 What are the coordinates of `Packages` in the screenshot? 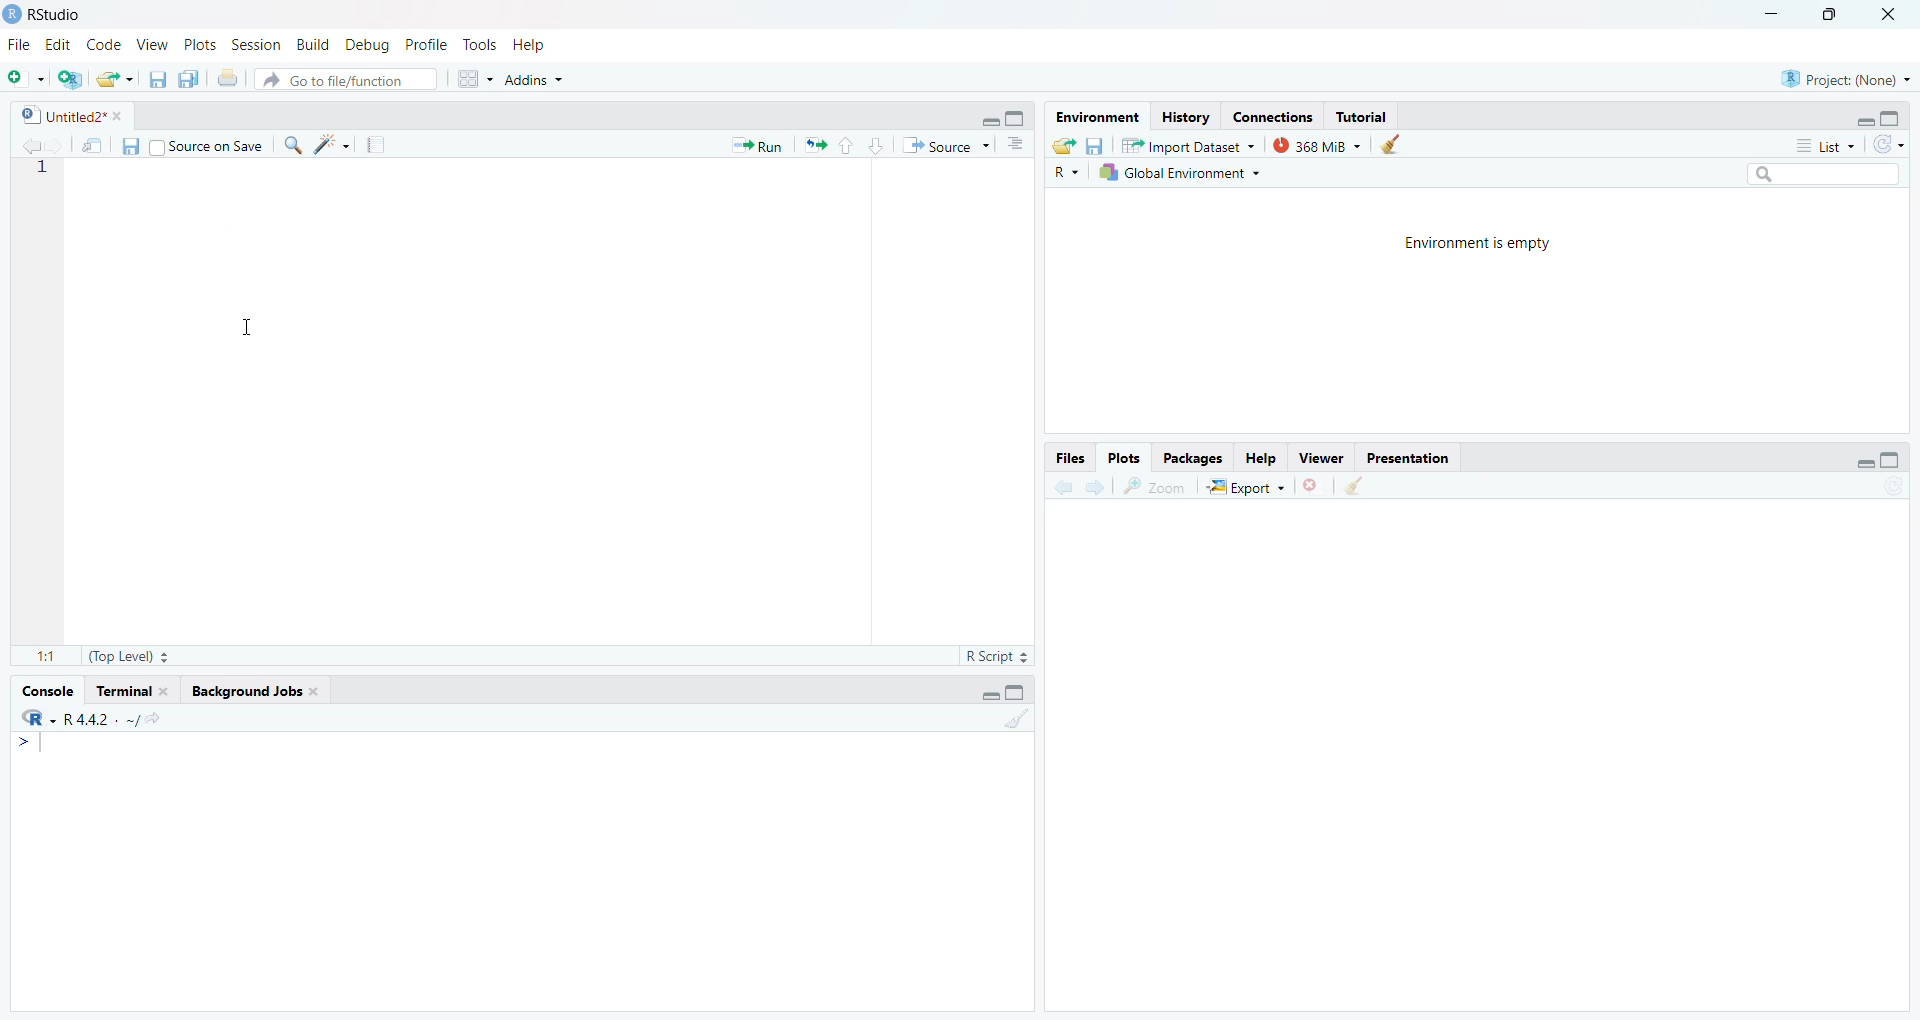 It's located at (1190, 458).